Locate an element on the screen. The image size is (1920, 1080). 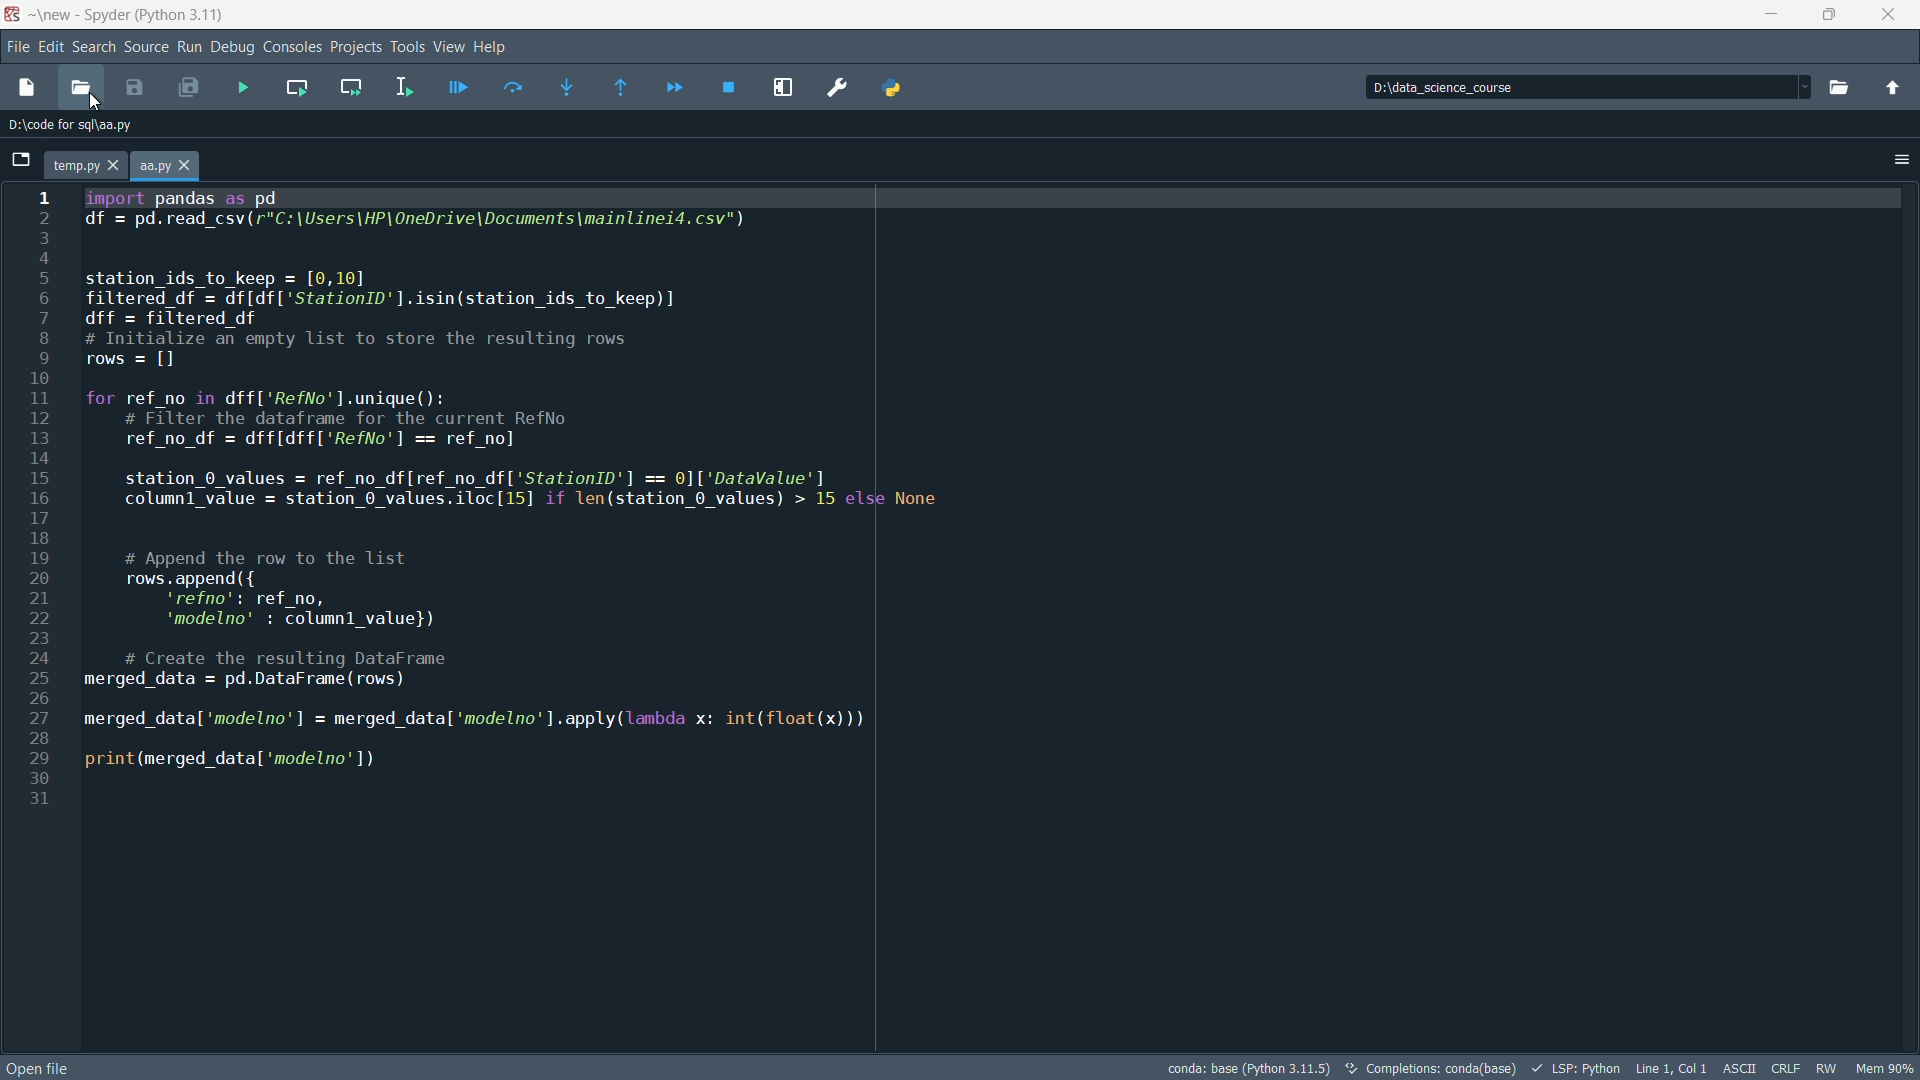
lps:python is located at coordinates (1575, 1068).